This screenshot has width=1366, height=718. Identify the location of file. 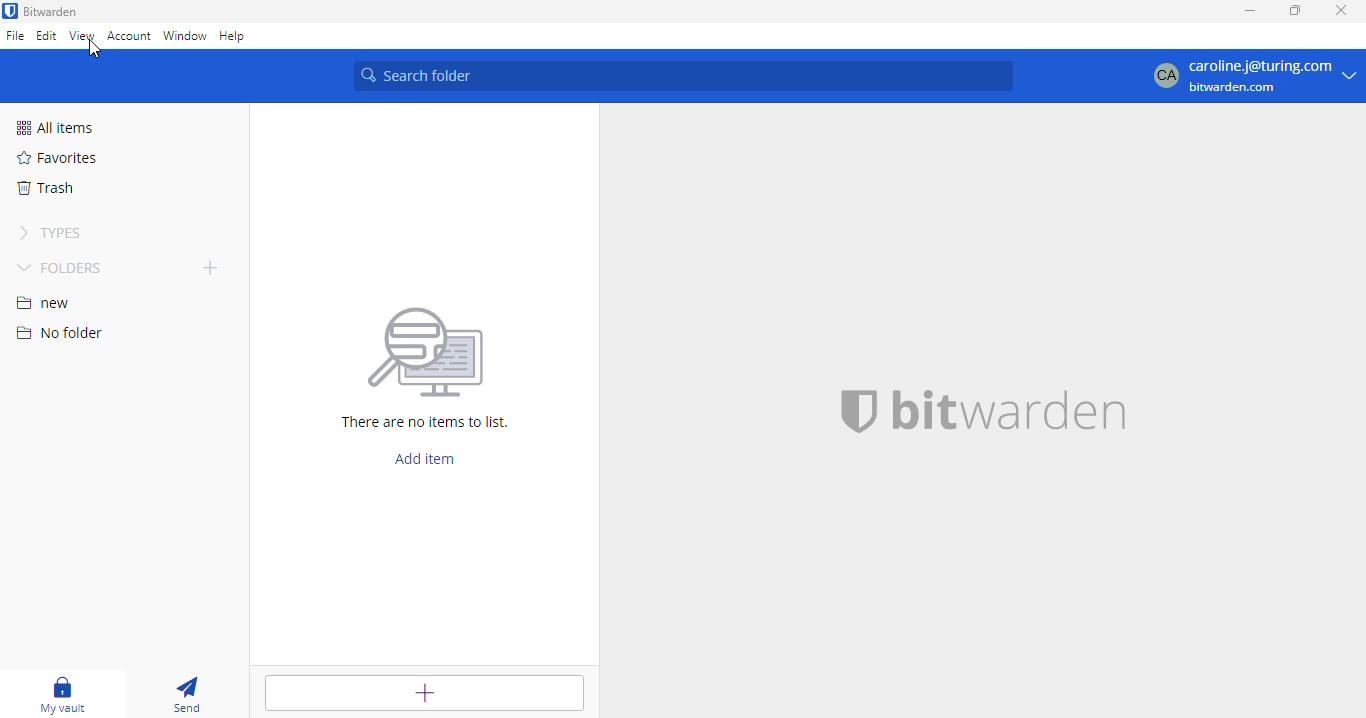
(15, 35).